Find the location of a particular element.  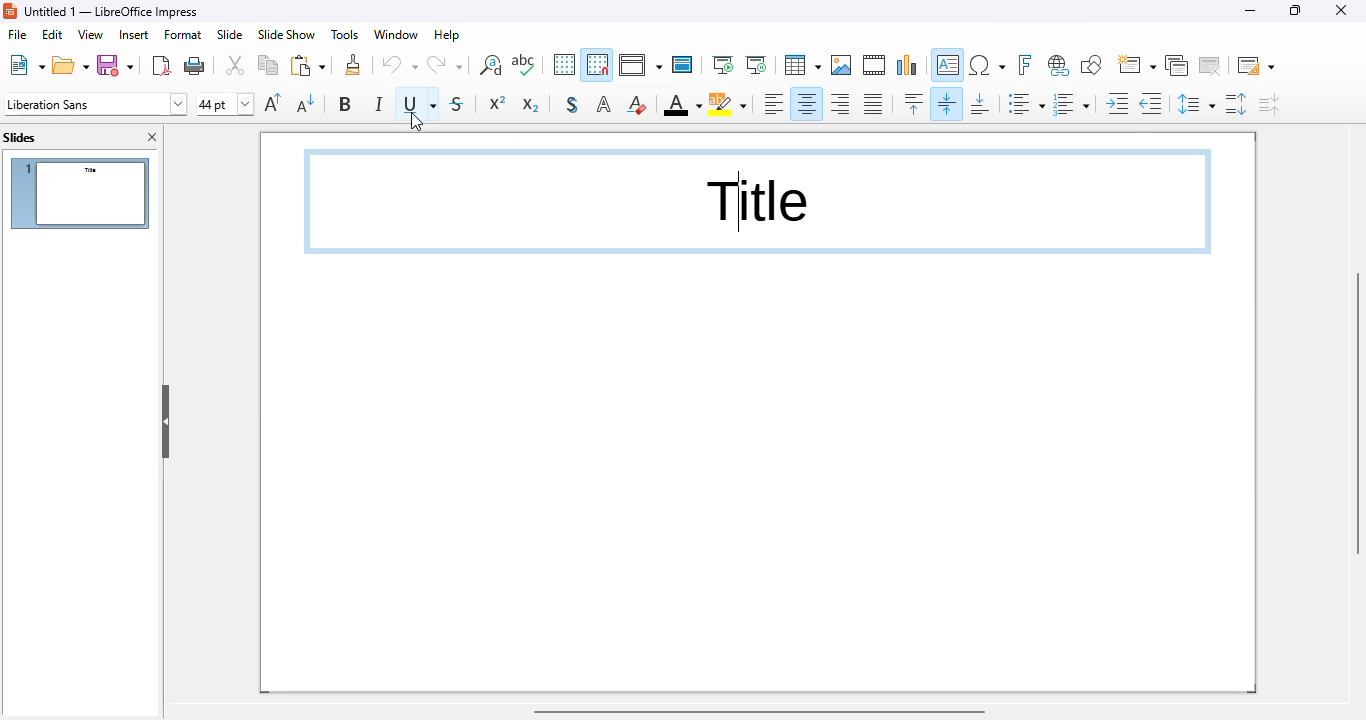

align bottom is located at coordinates (980, 105).